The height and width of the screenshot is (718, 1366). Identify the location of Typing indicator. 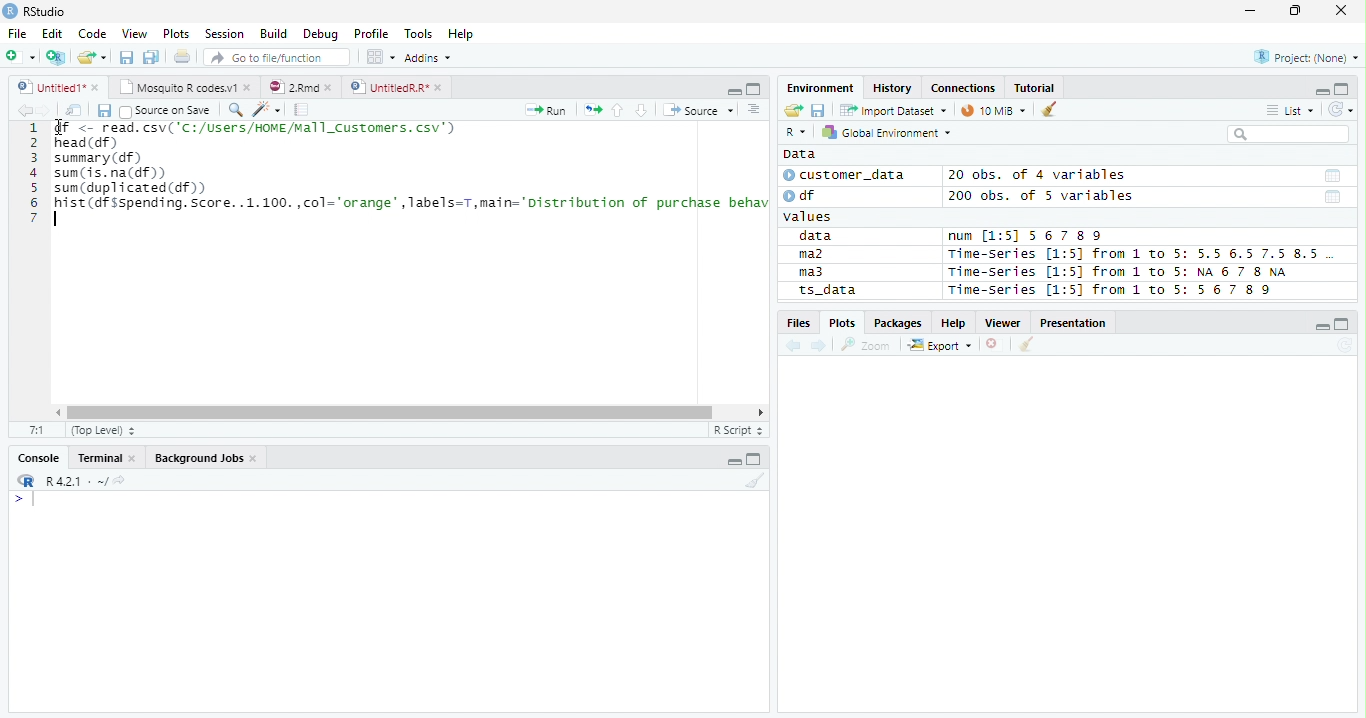
(33, 500).